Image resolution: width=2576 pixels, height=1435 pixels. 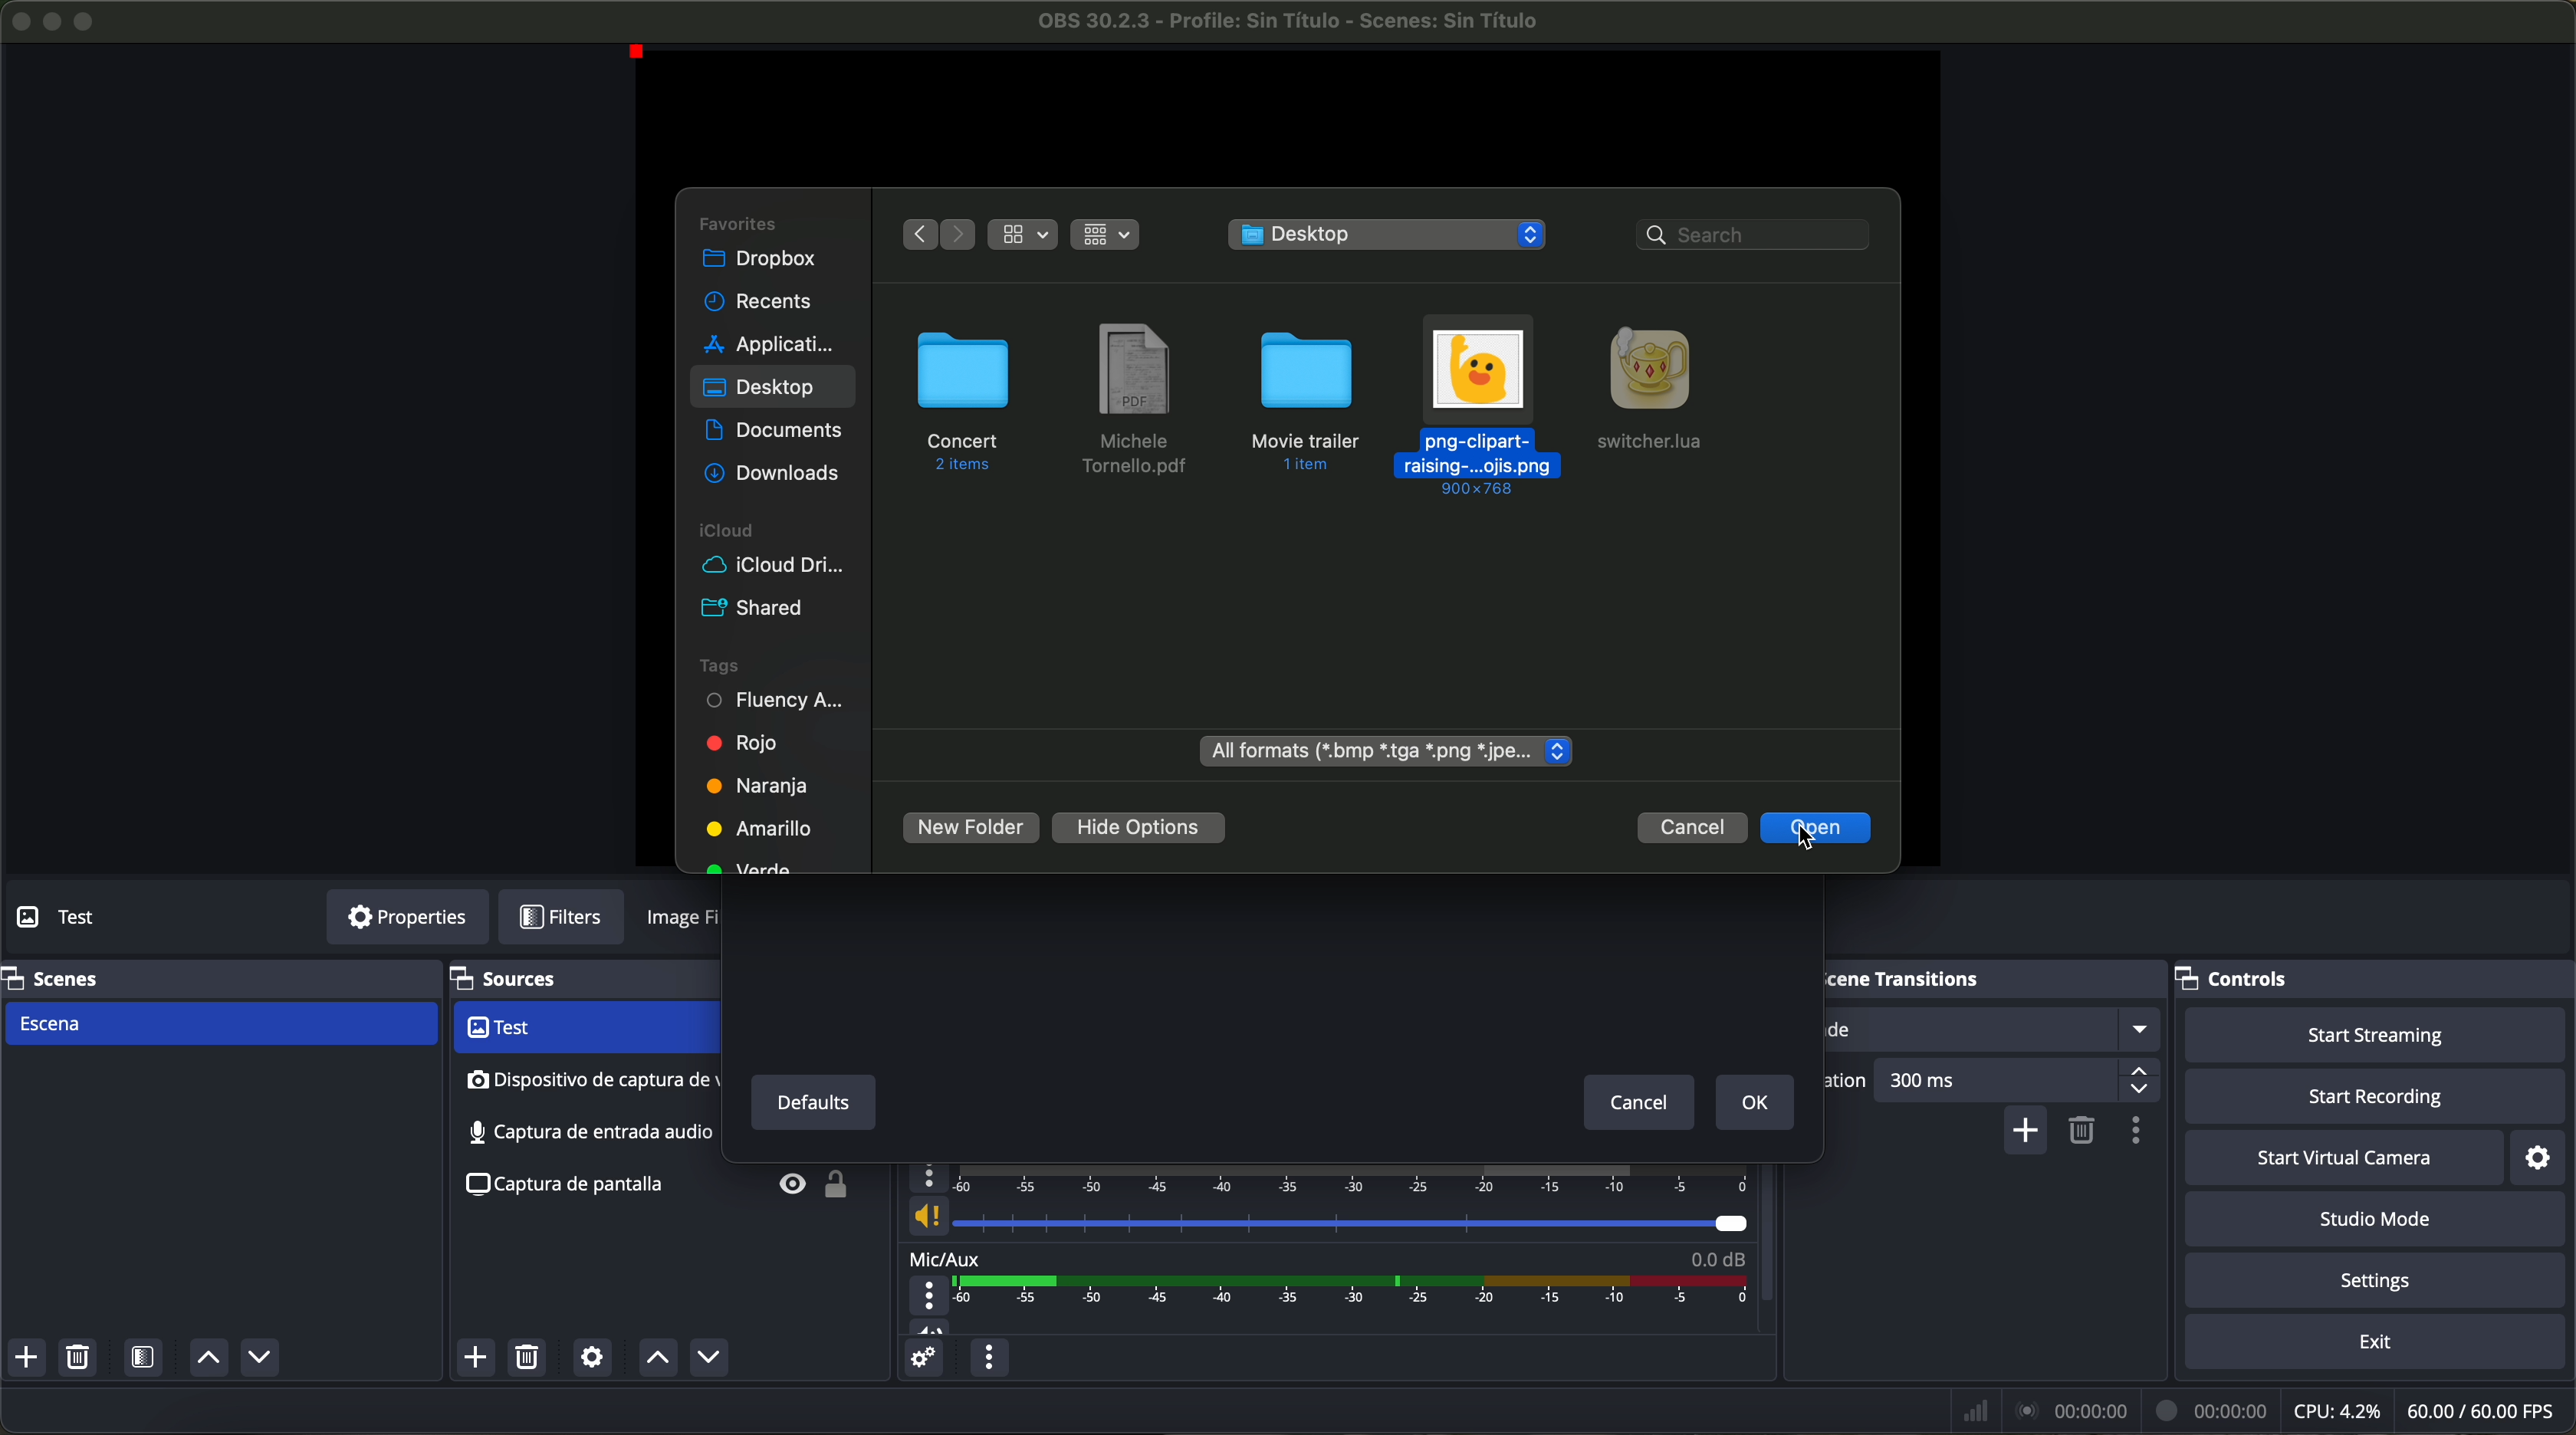 What do you see at coordinates (771, 473) in the screenshot?
I see `downloads` at bounding box center [771, 473].